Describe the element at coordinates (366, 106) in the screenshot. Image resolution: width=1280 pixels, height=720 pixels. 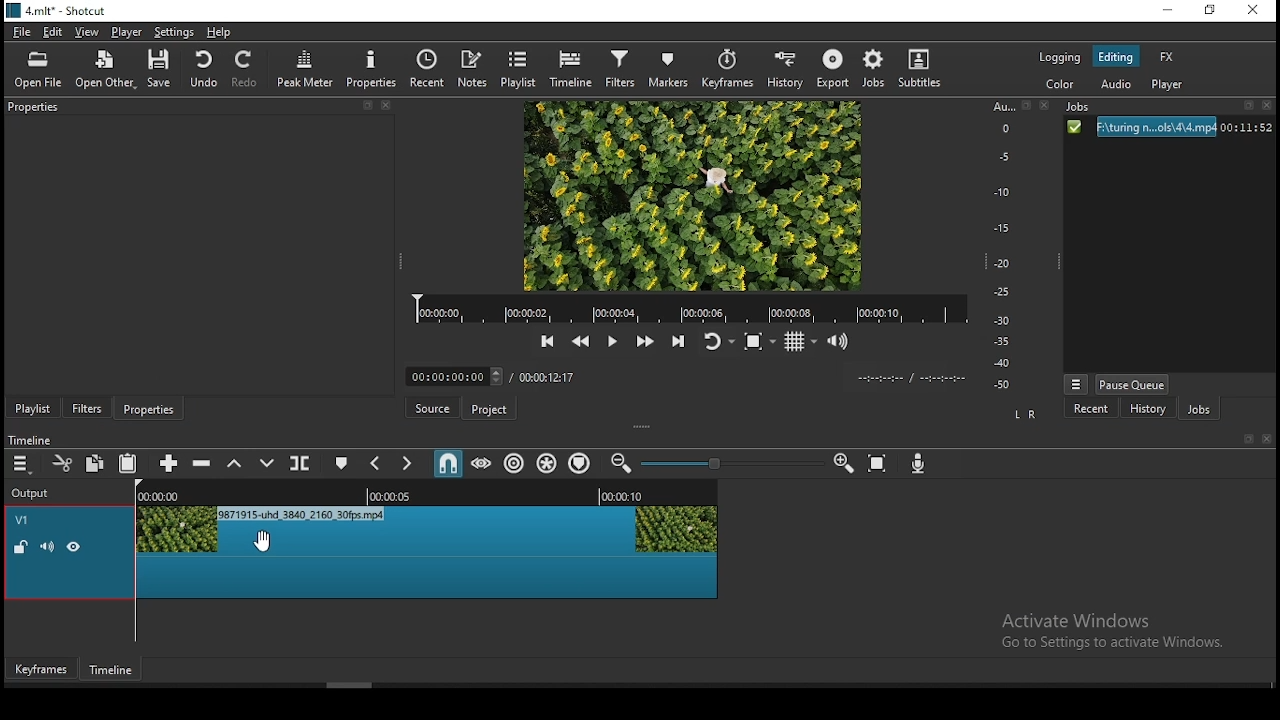
I see `bookmark` at that location.